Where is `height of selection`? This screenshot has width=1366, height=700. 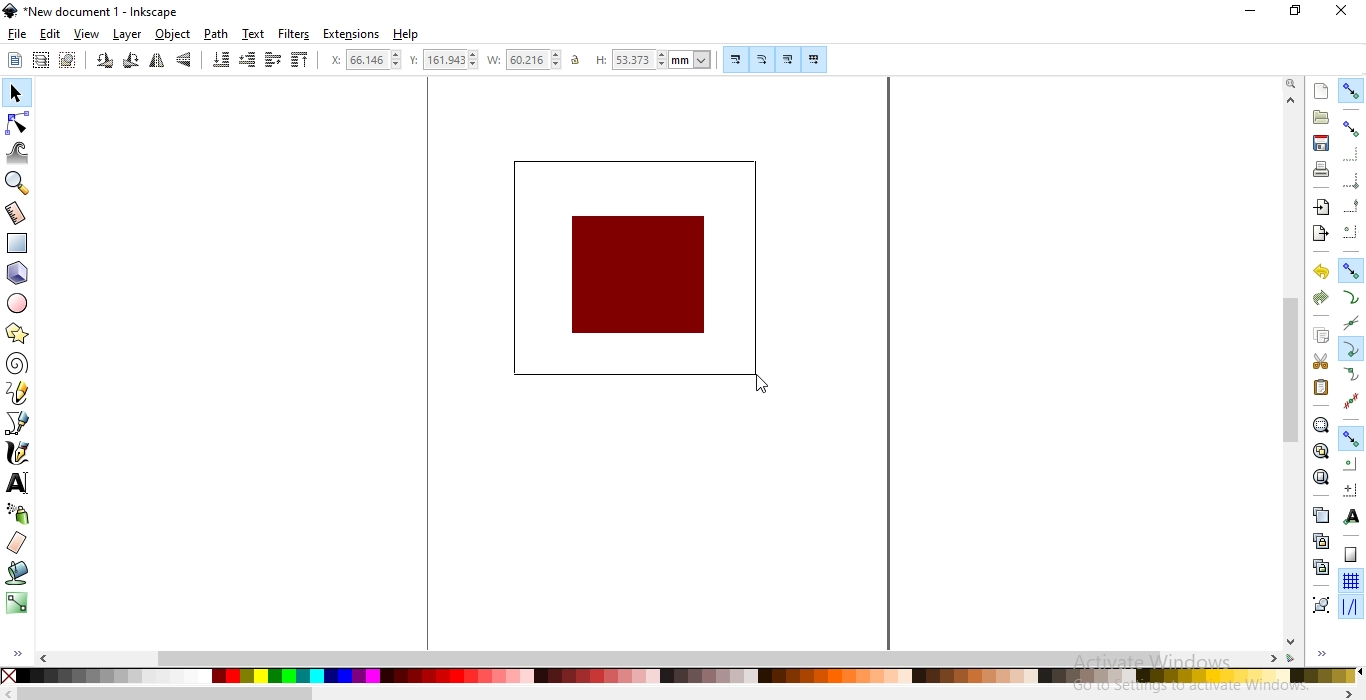
height of selection is located at coordinates (598, 60).